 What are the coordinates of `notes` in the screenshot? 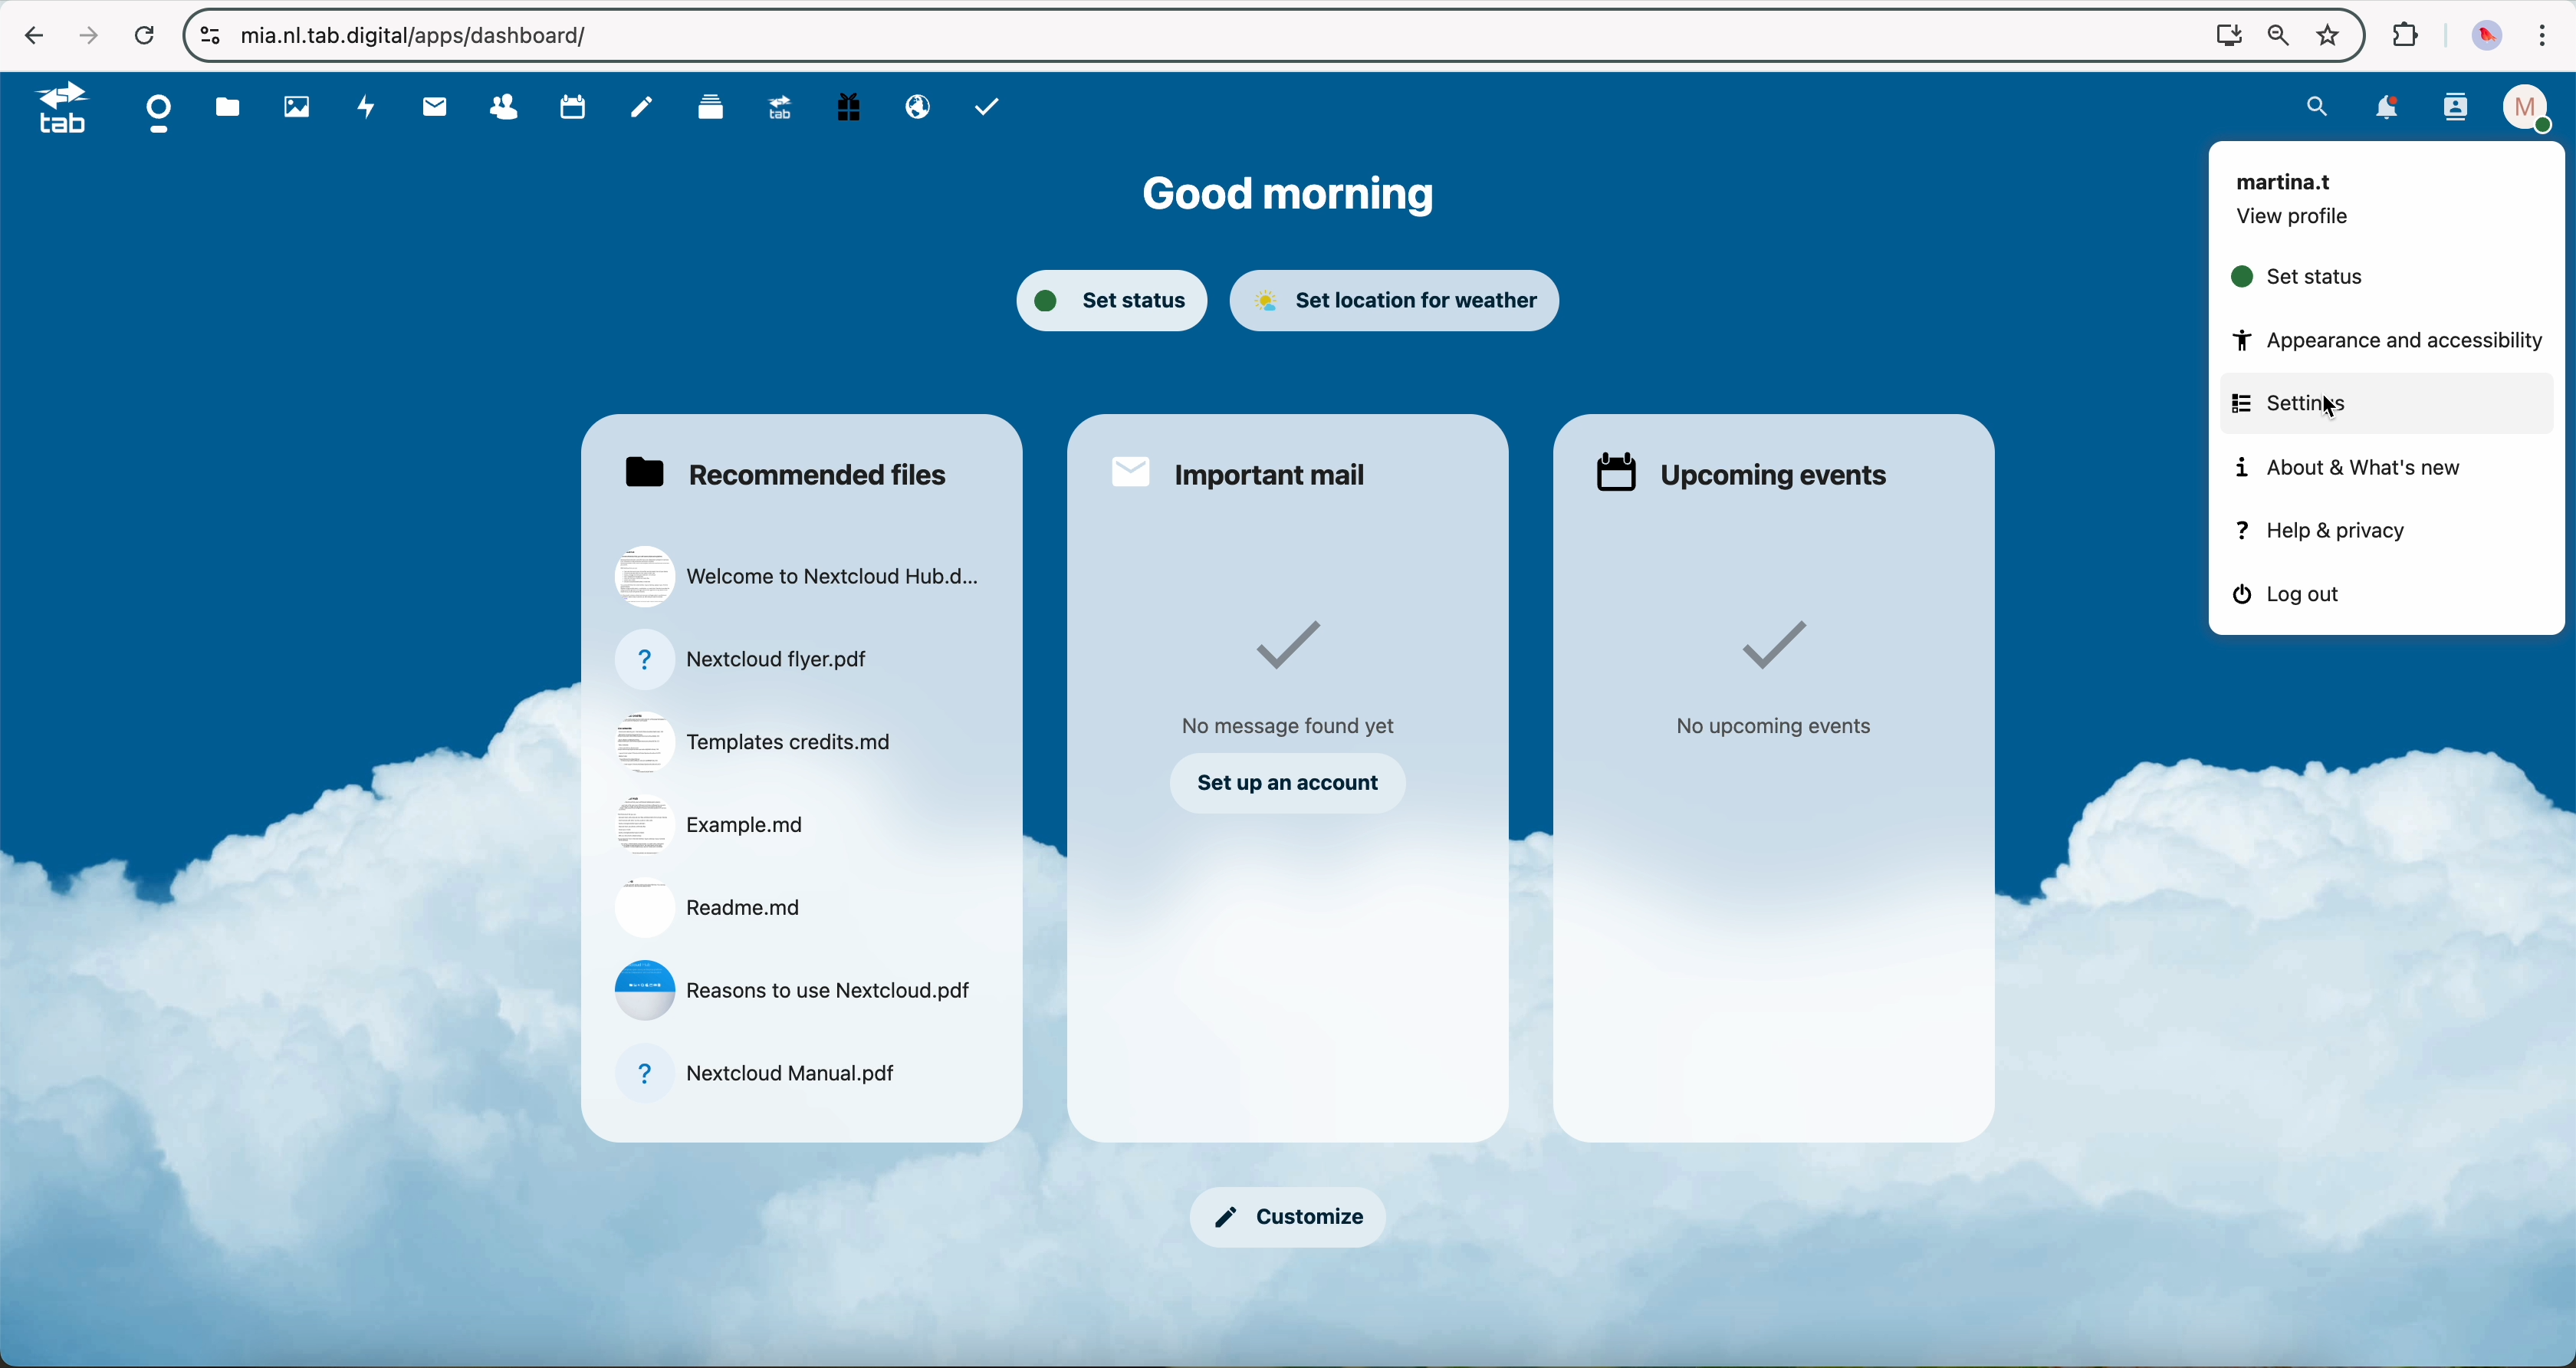 It's located at (642, 108).